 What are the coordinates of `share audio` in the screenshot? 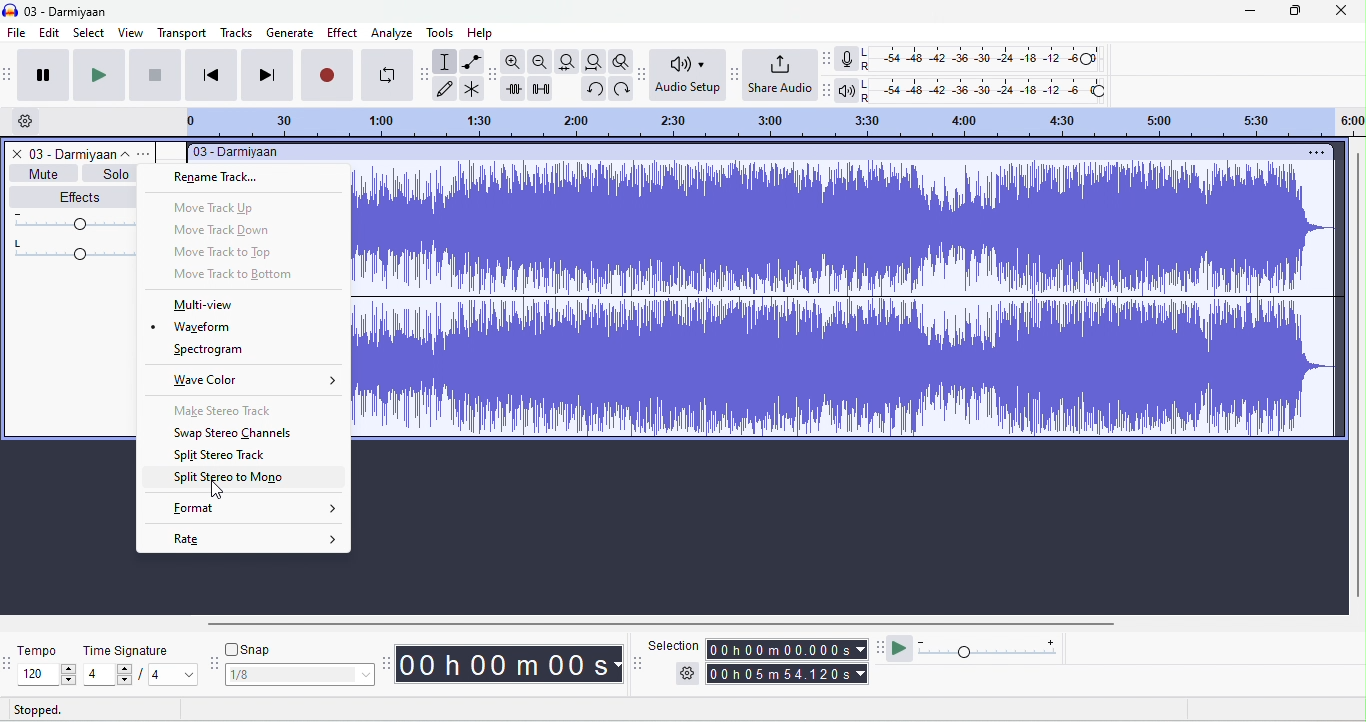 It's located at (779, 76).